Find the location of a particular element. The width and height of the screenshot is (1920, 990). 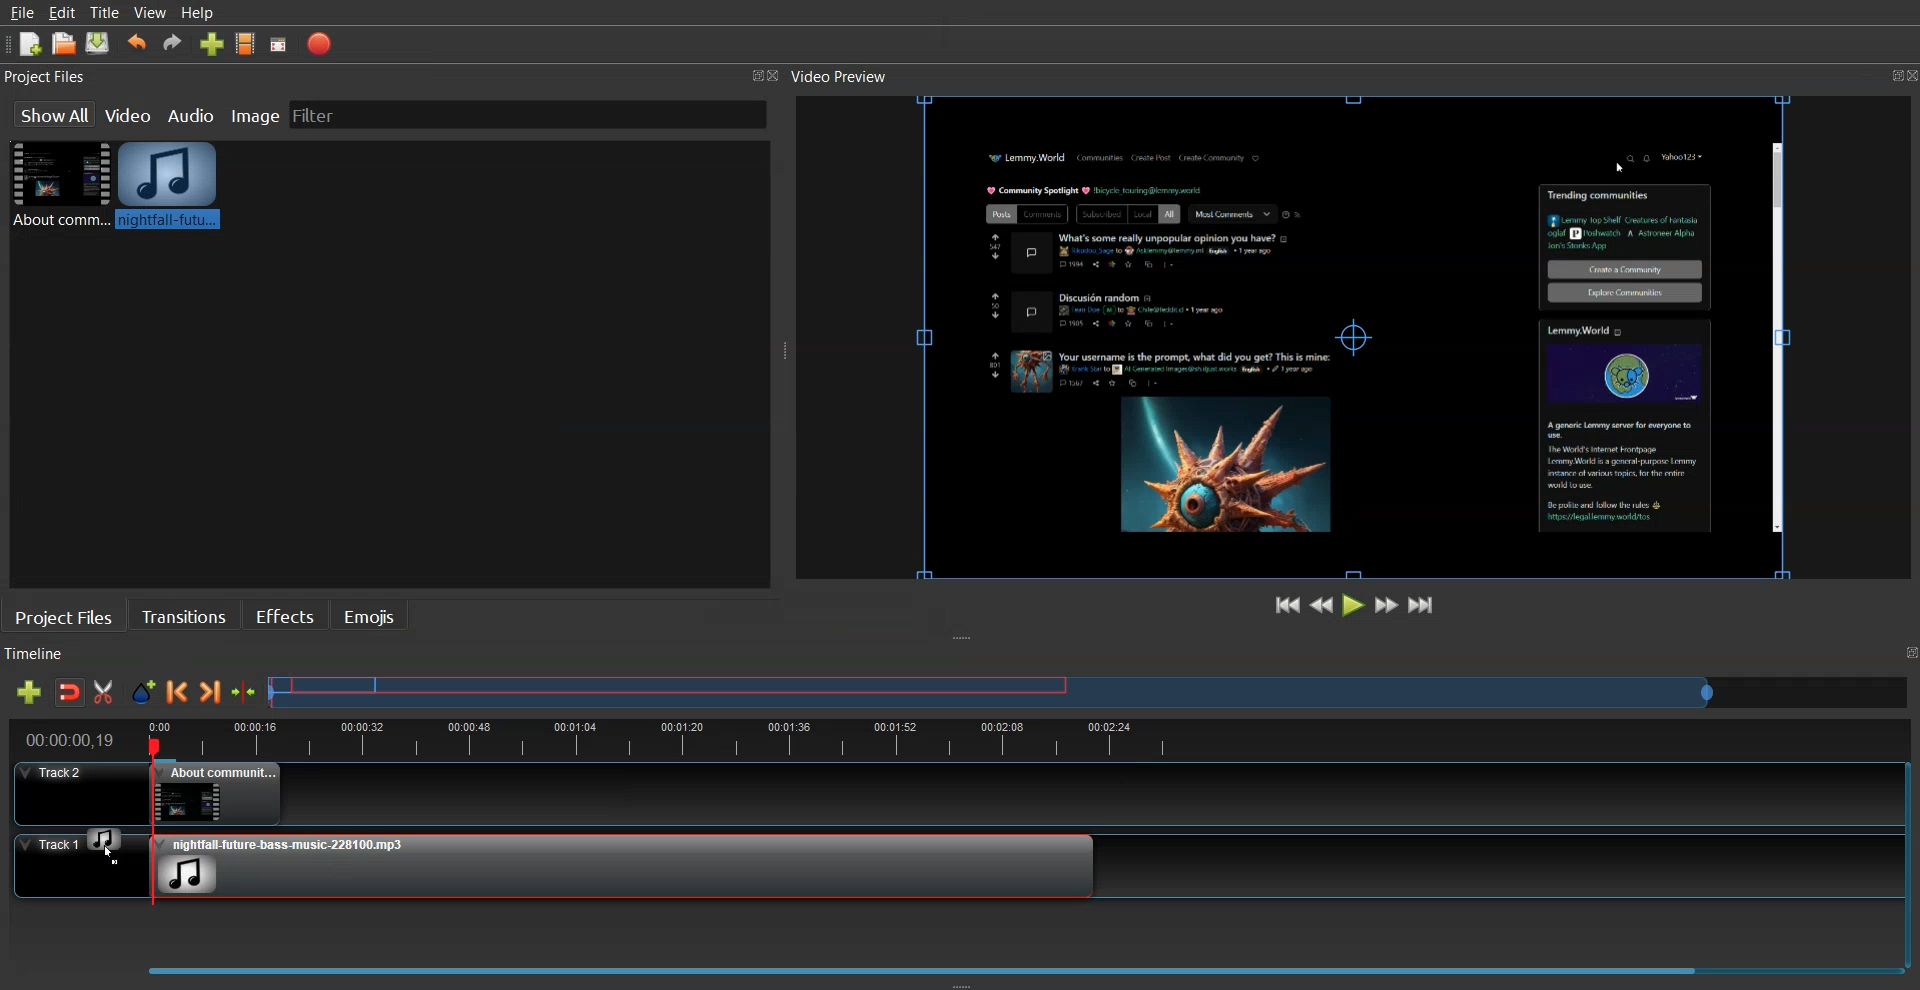

Video Preview is located at coordinates (849, 77).